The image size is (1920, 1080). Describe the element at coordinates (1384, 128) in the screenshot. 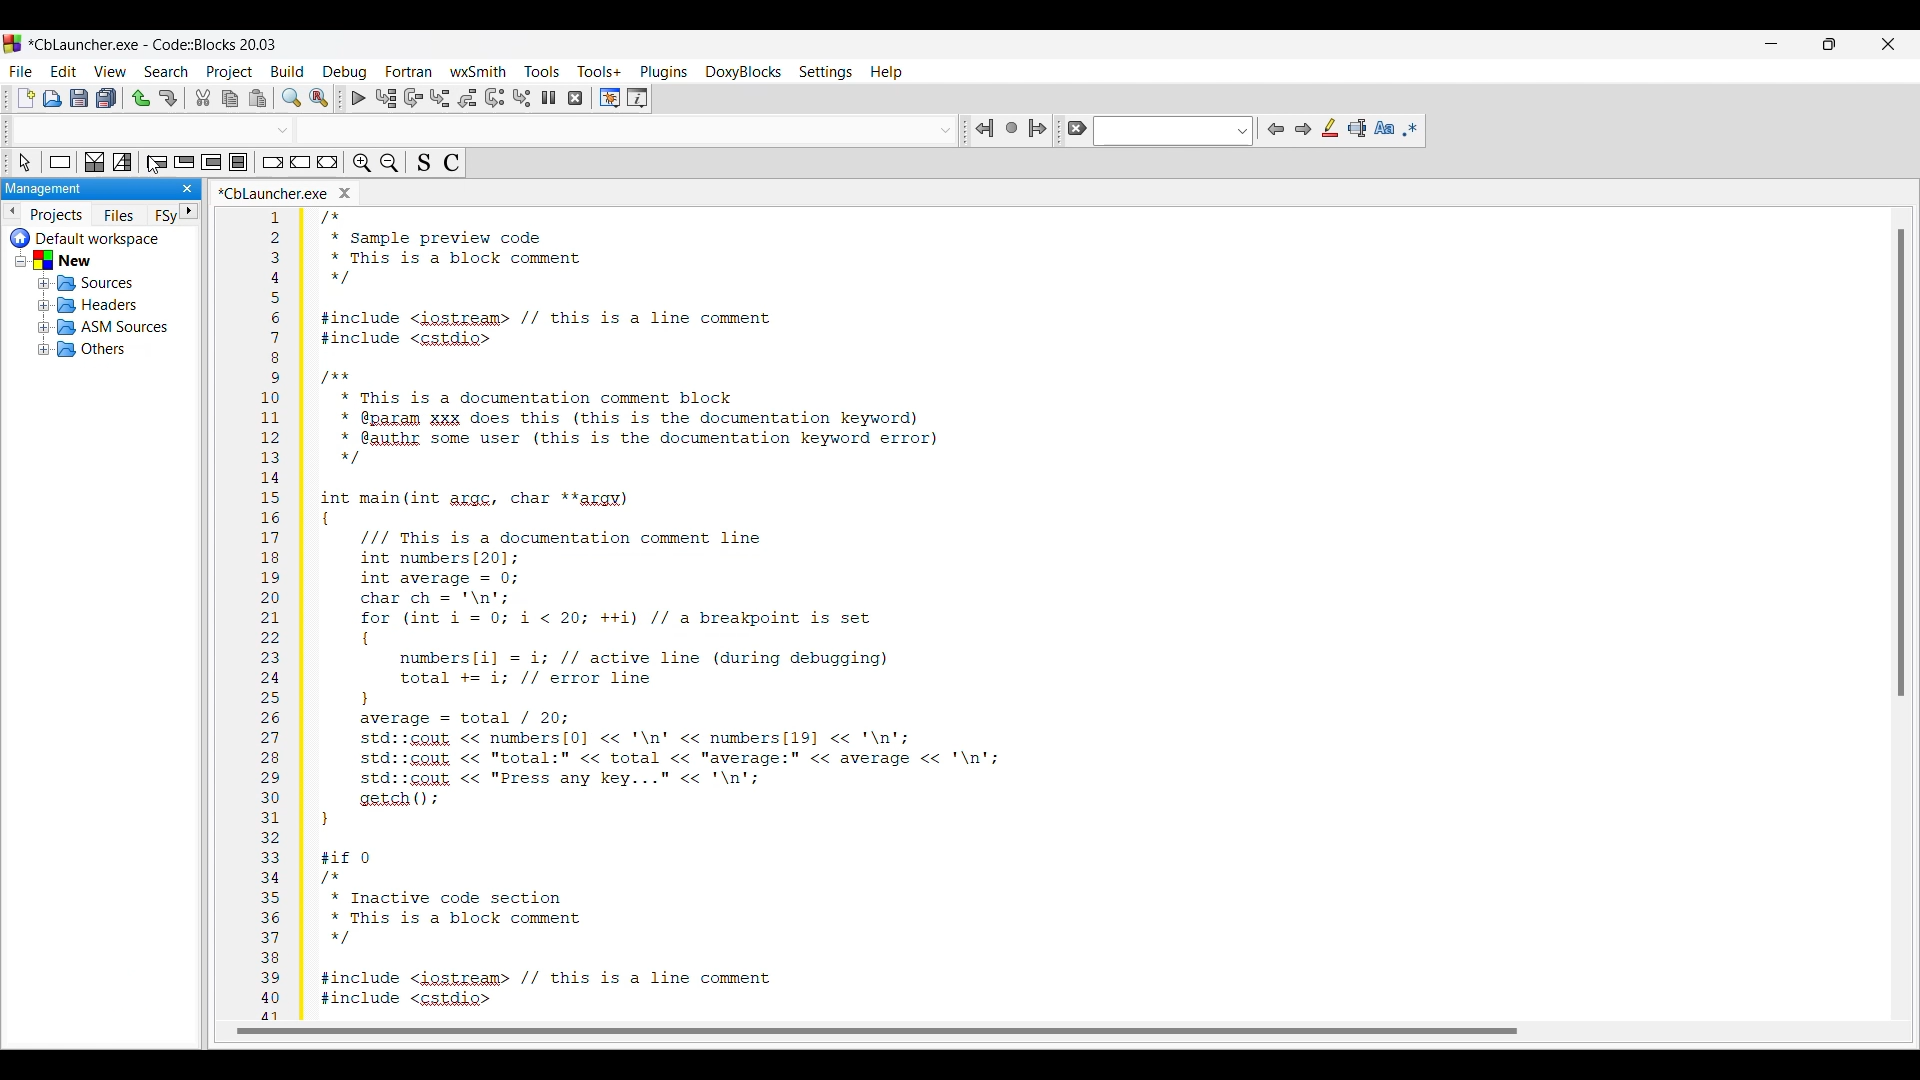

I see `Match case` at that location.